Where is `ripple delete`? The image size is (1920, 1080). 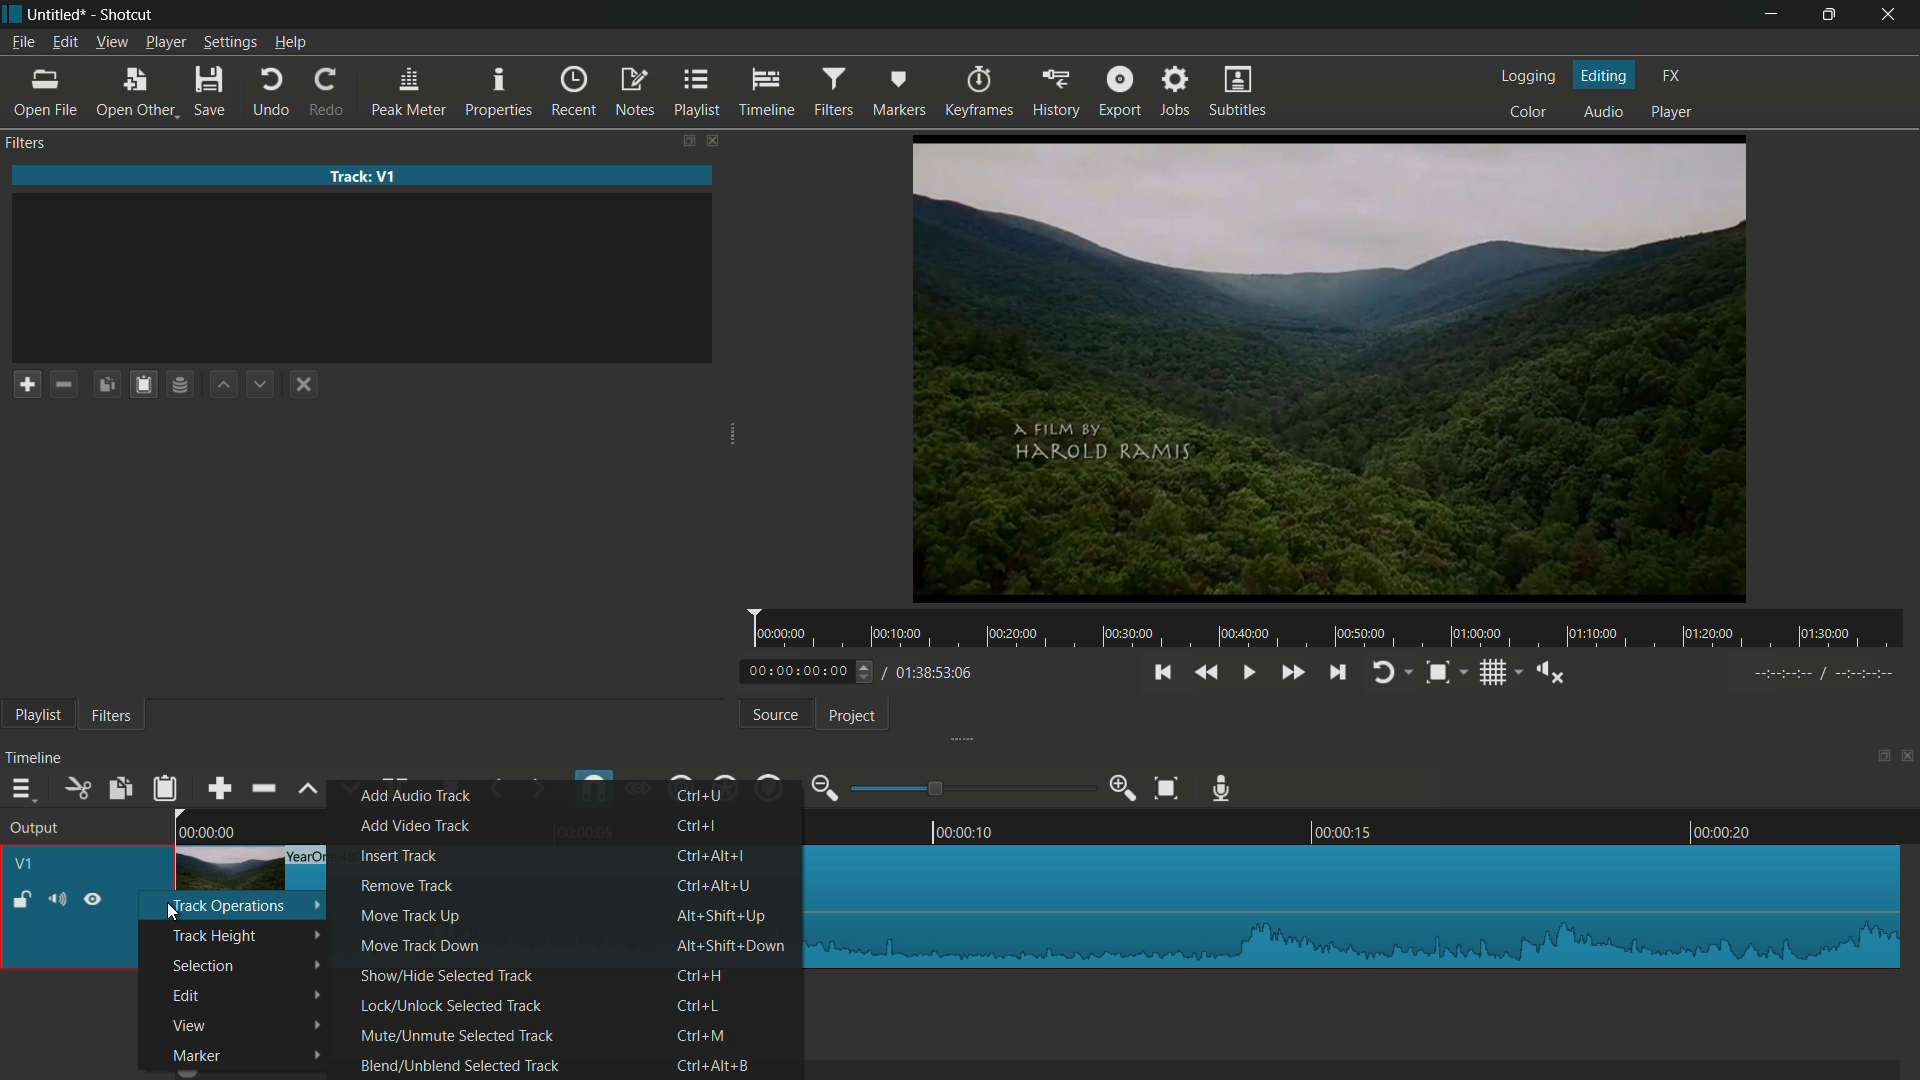 ripple delete is located at coordinates (260, 789).